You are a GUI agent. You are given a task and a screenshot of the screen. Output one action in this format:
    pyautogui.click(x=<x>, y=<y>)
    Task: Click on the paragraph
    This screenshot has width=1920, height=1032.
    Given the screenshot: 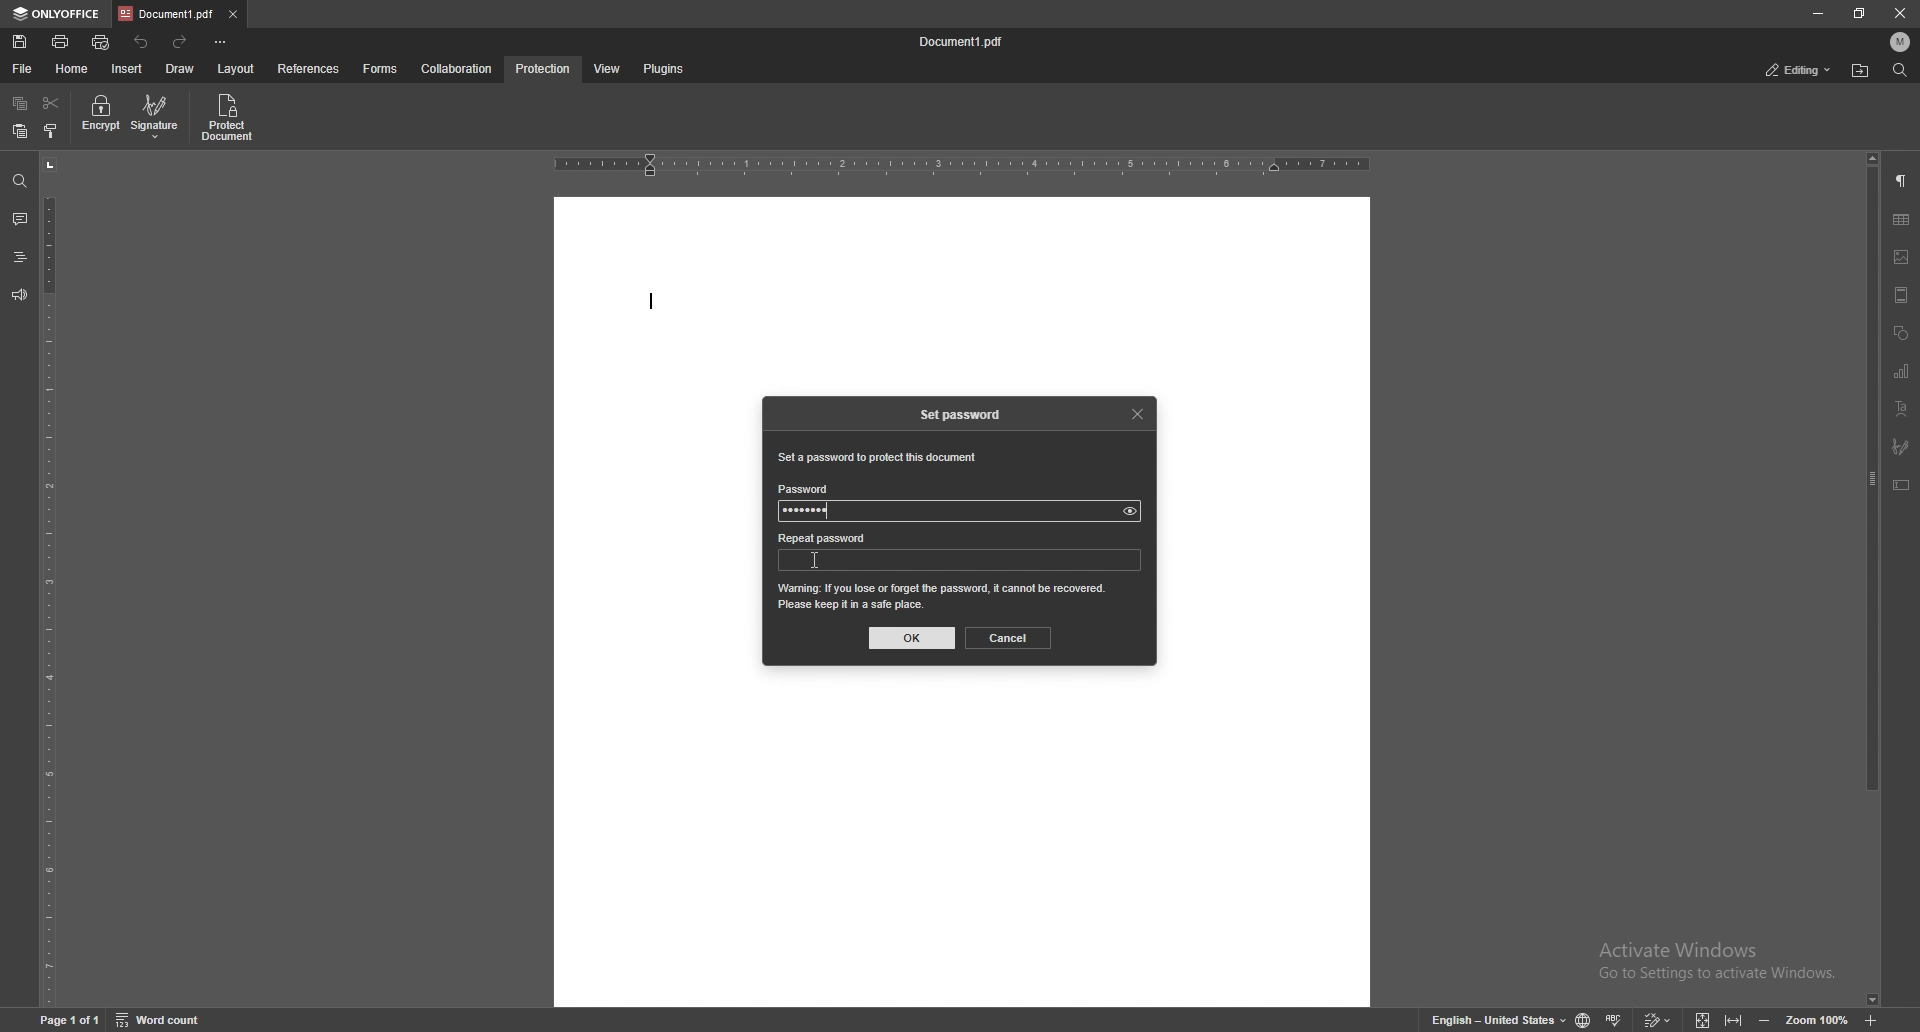 What is the action you would take?
    pyautogui.click(x=1900, y=182)
    